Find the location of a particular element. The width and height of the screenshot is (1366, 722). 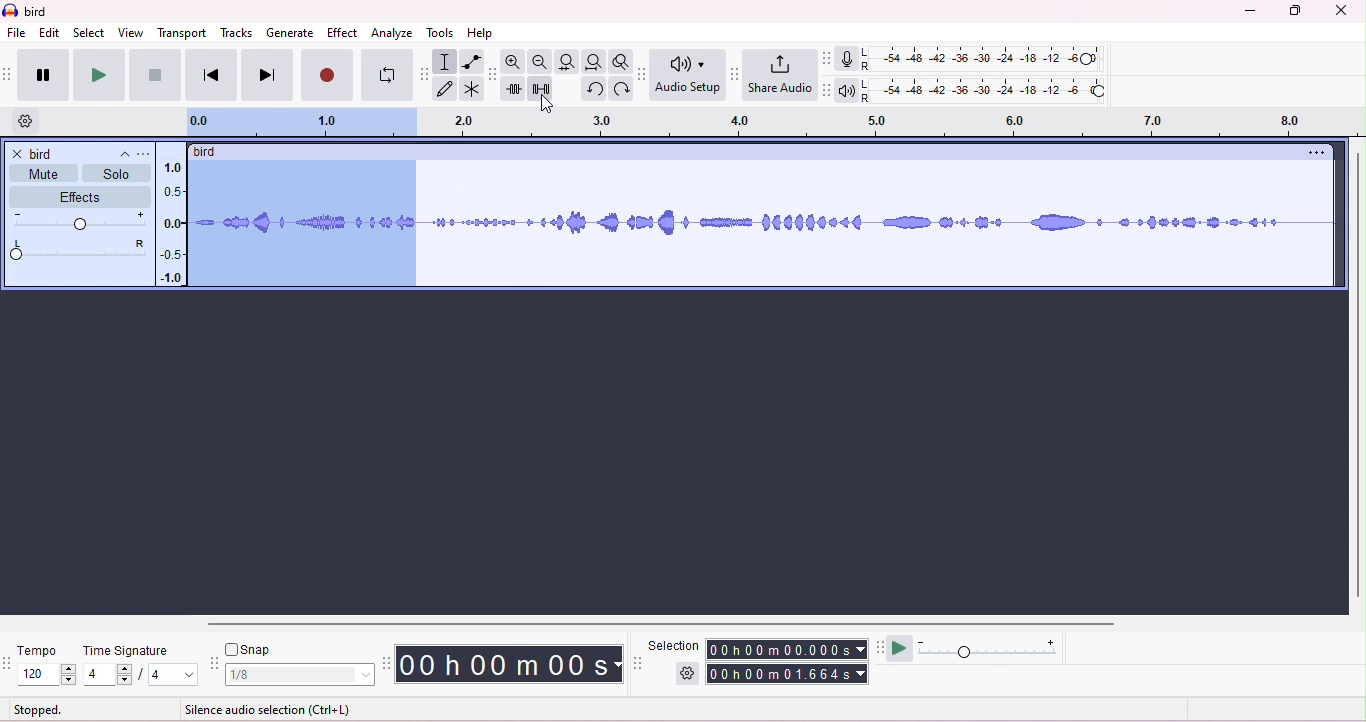

bird (track title) is located at coordinates (208, 150).